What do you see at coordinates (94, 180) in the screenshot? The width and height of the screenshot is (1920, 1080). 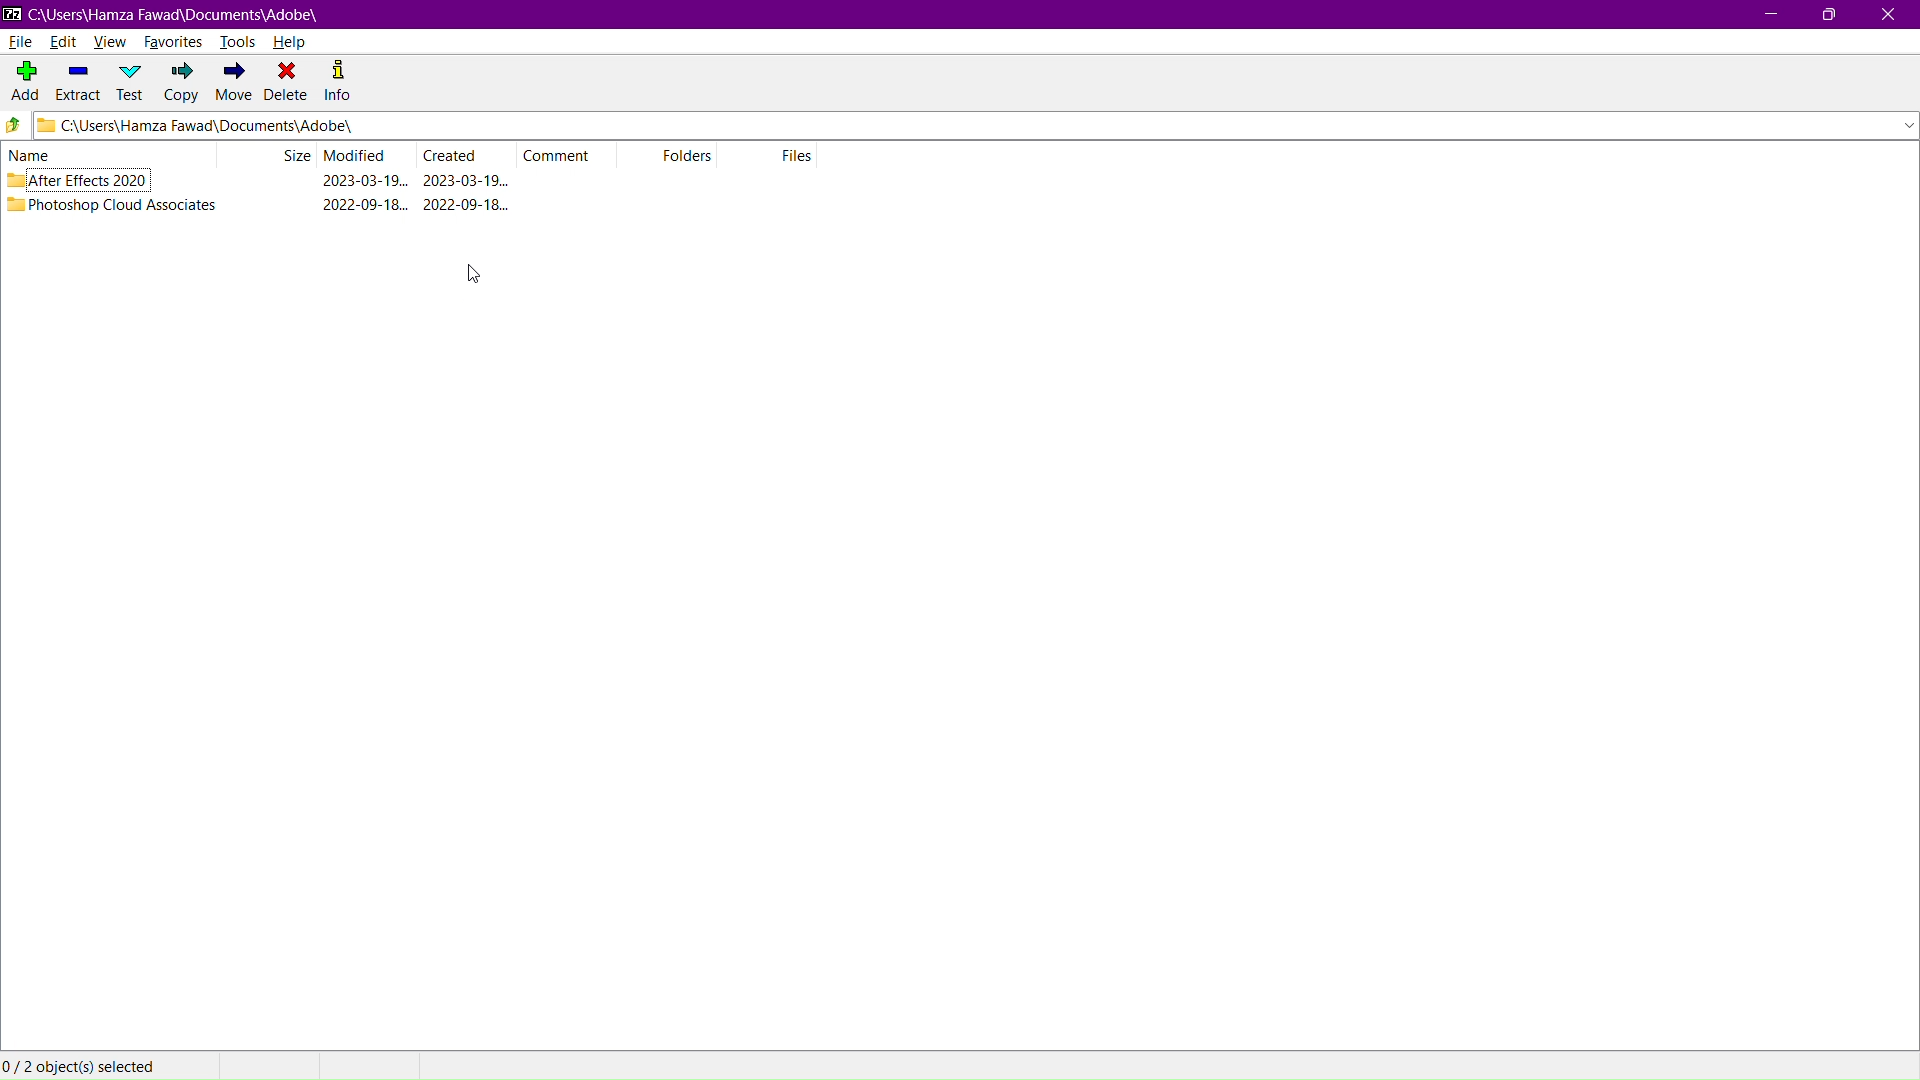 I see `After Effects 2020` at bounding box center [94, 180].